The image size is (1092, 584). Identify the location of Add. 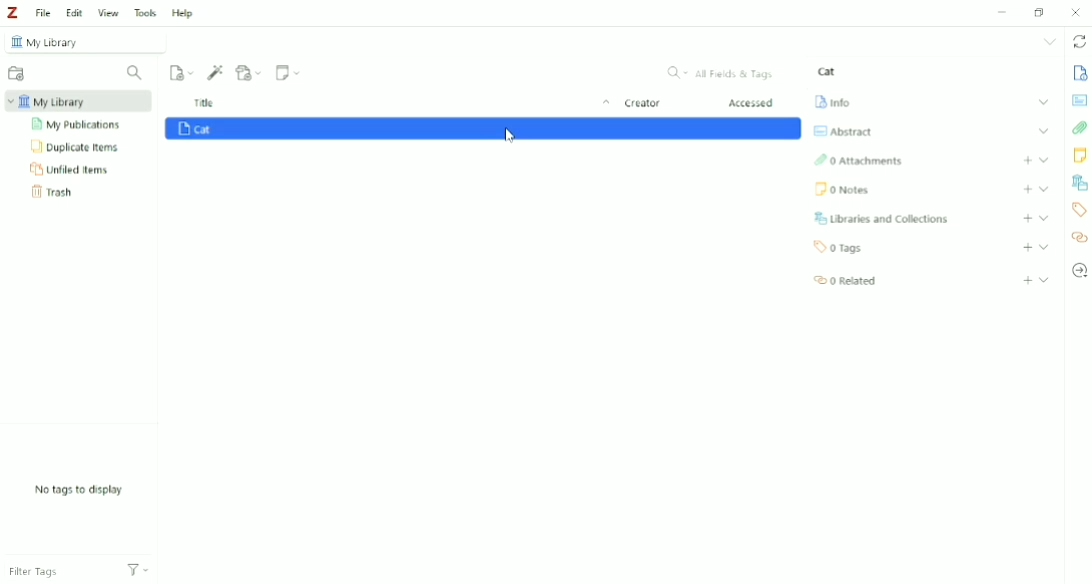
(1028, 281).